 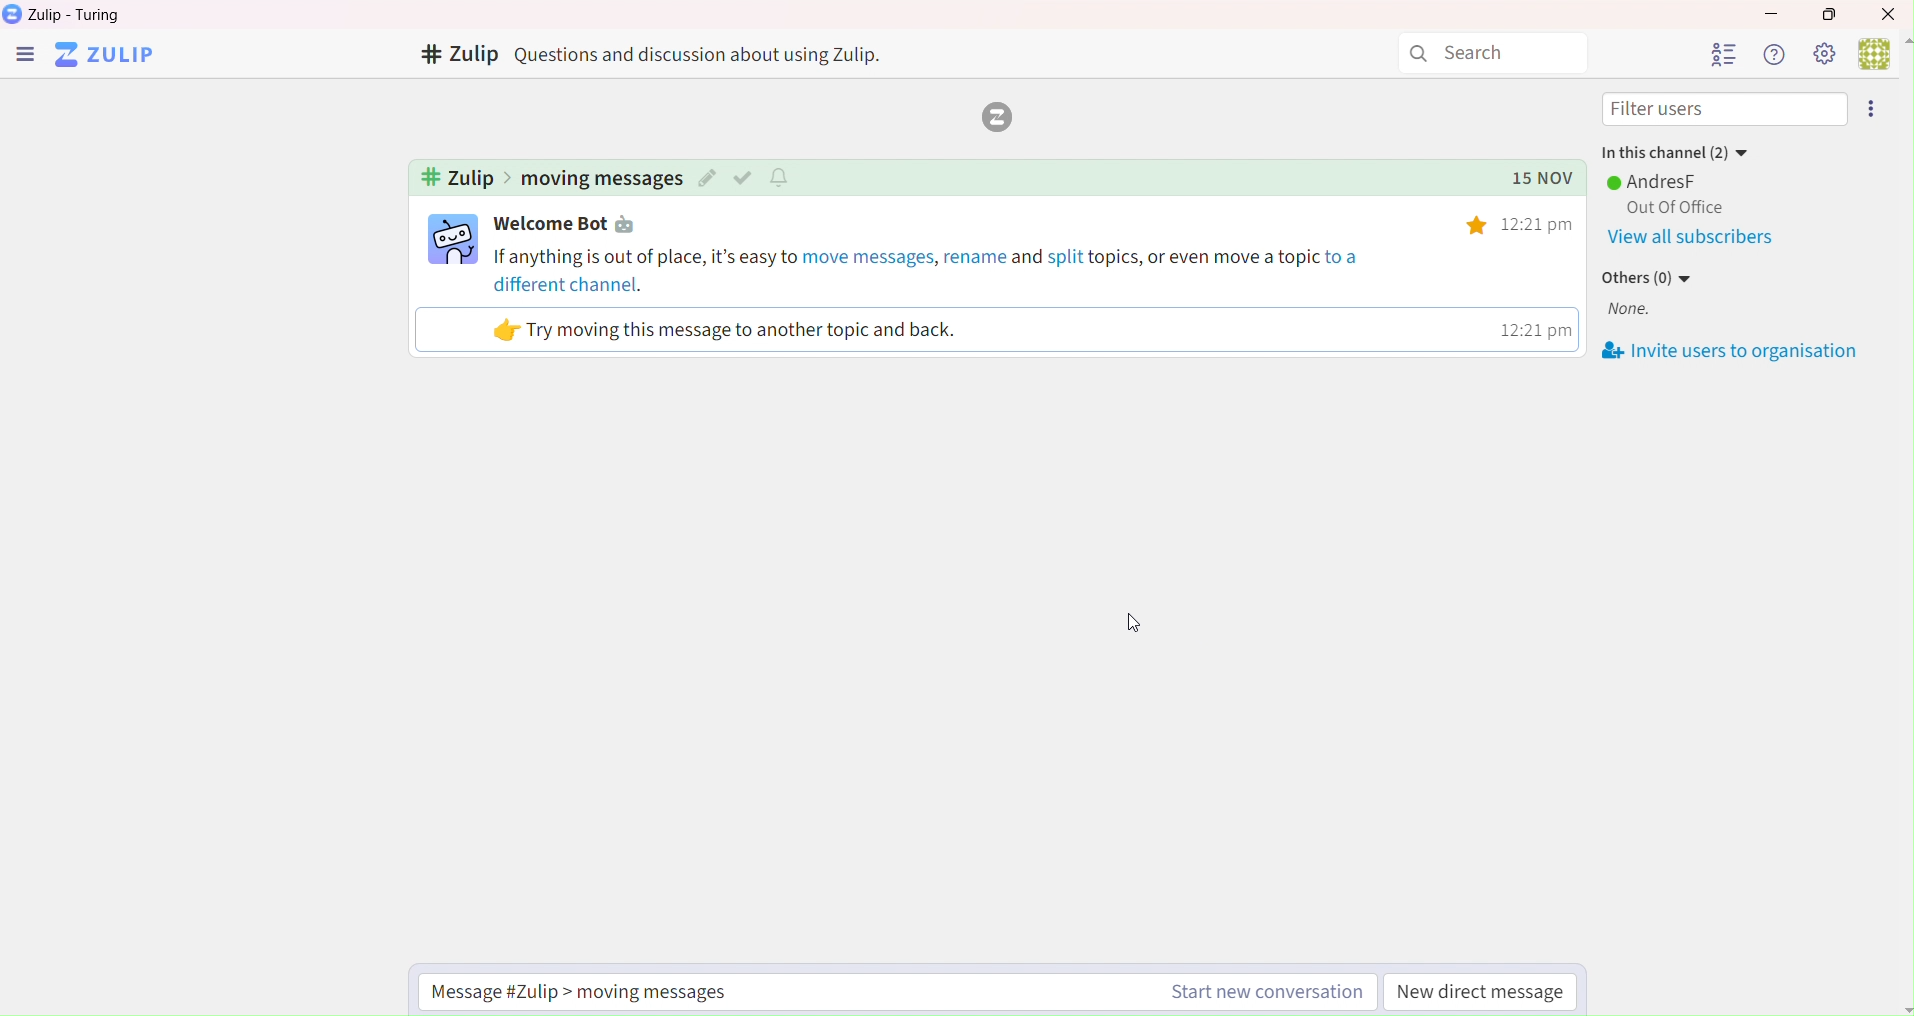 What do you see at coordinates (1883, 52) in the screenshot?
I see `User` at bounding box center [1883, 52].